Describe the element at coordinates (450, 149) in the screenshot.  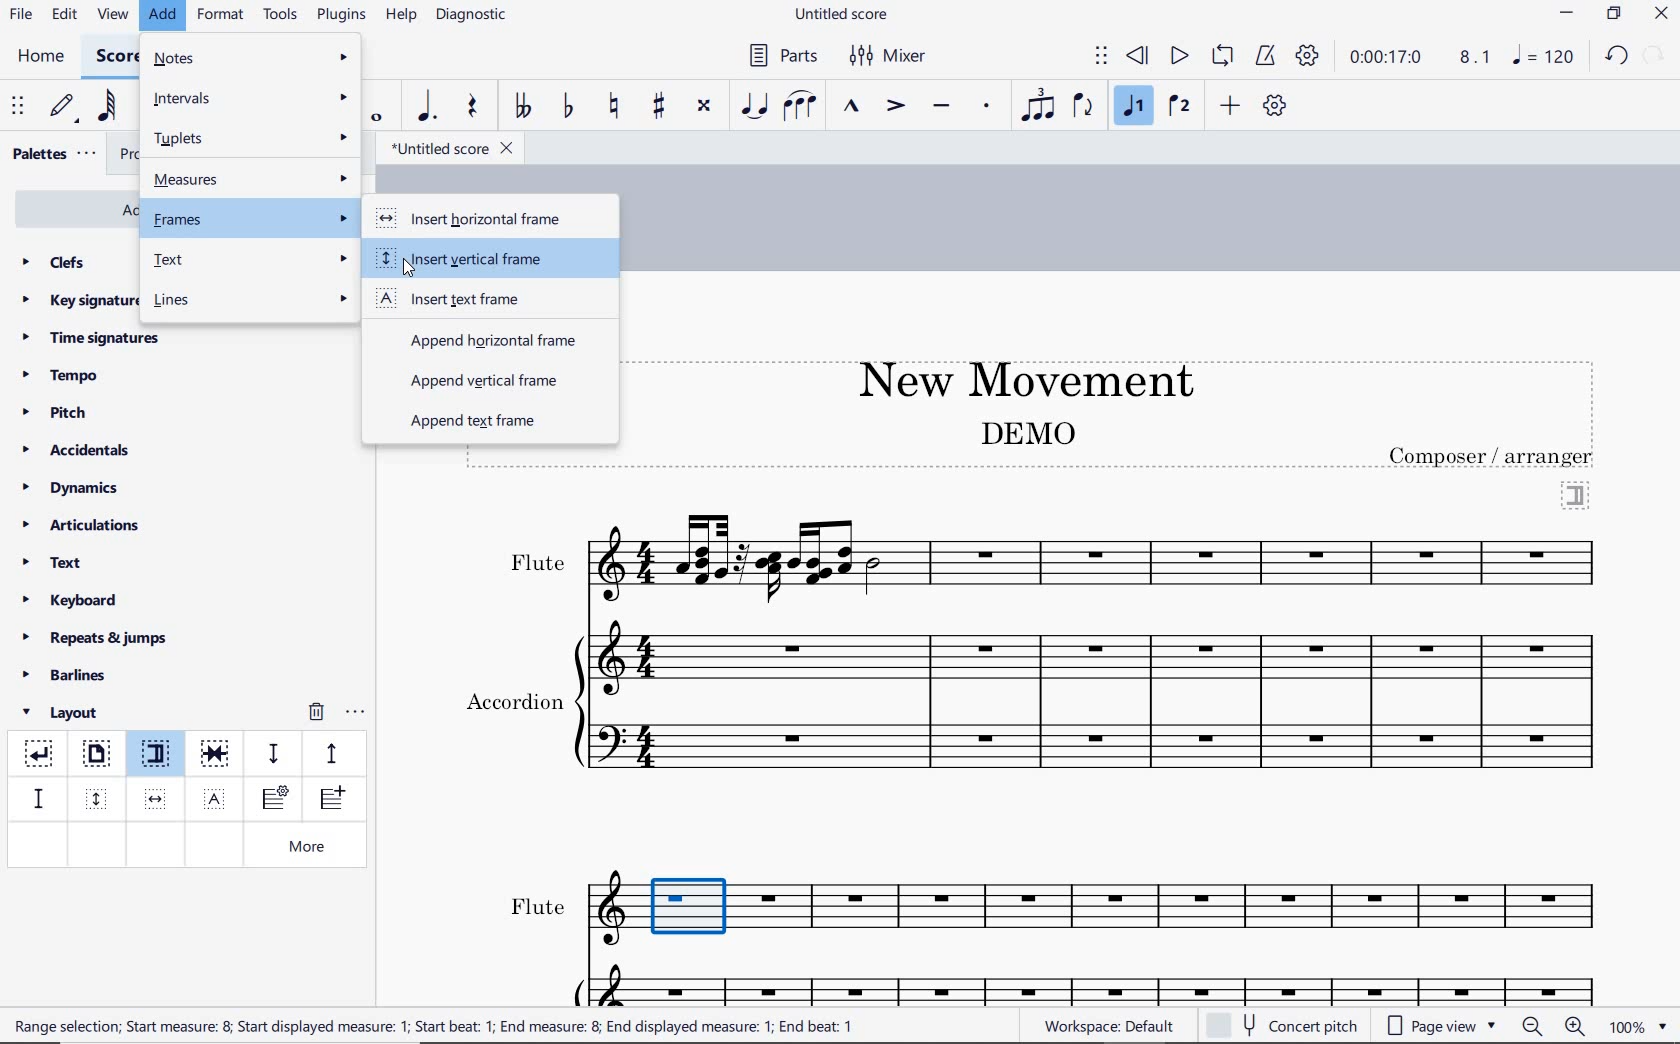
I see `file name` at that location.